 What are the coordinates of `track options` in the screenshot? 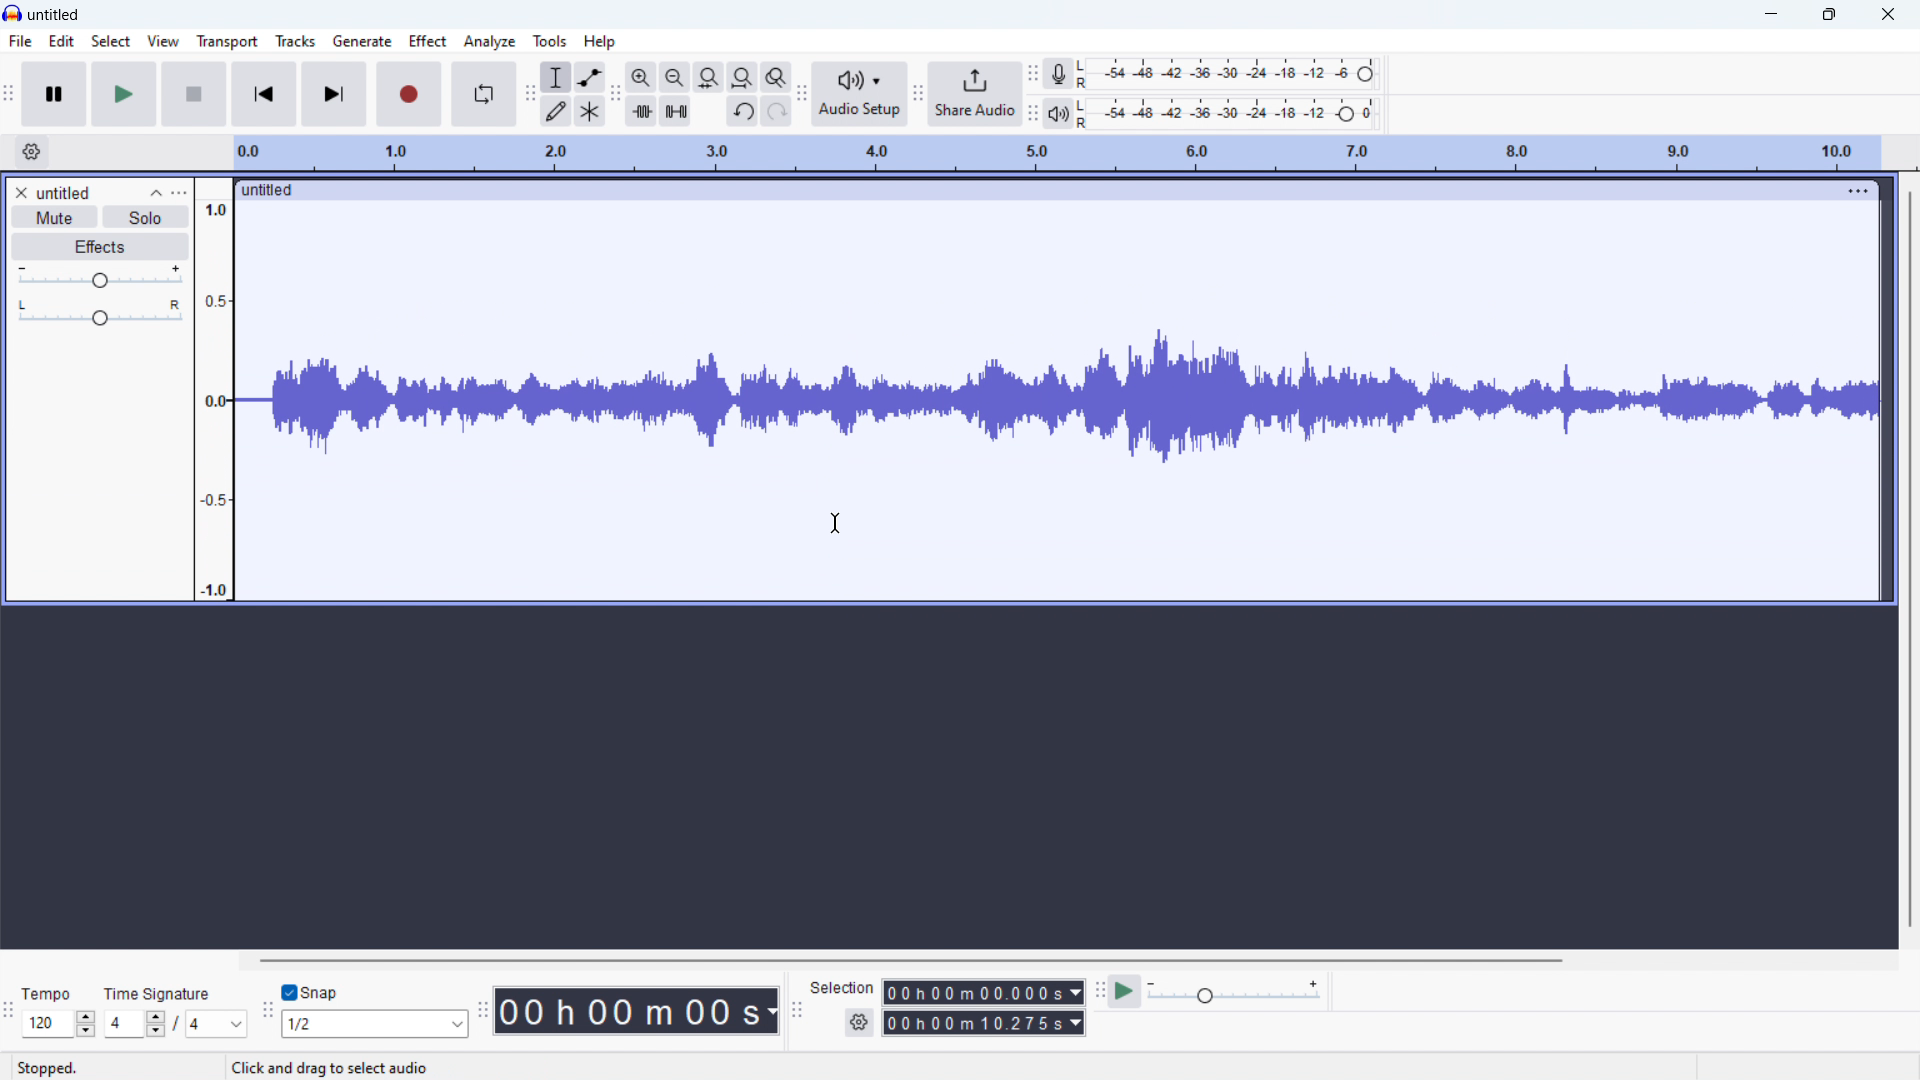 It's located at (1856, 191).